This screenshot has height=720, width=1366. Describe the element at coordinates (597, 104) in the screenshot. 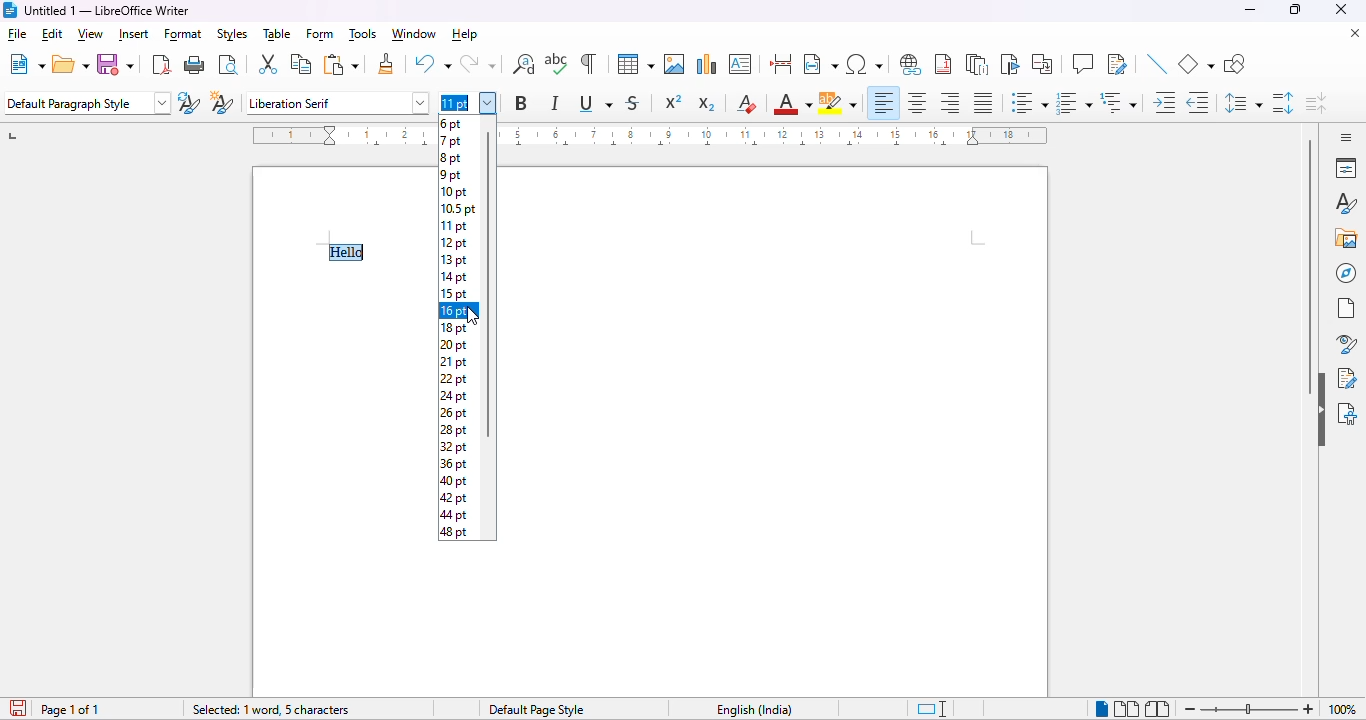

I see `underline` at that location.